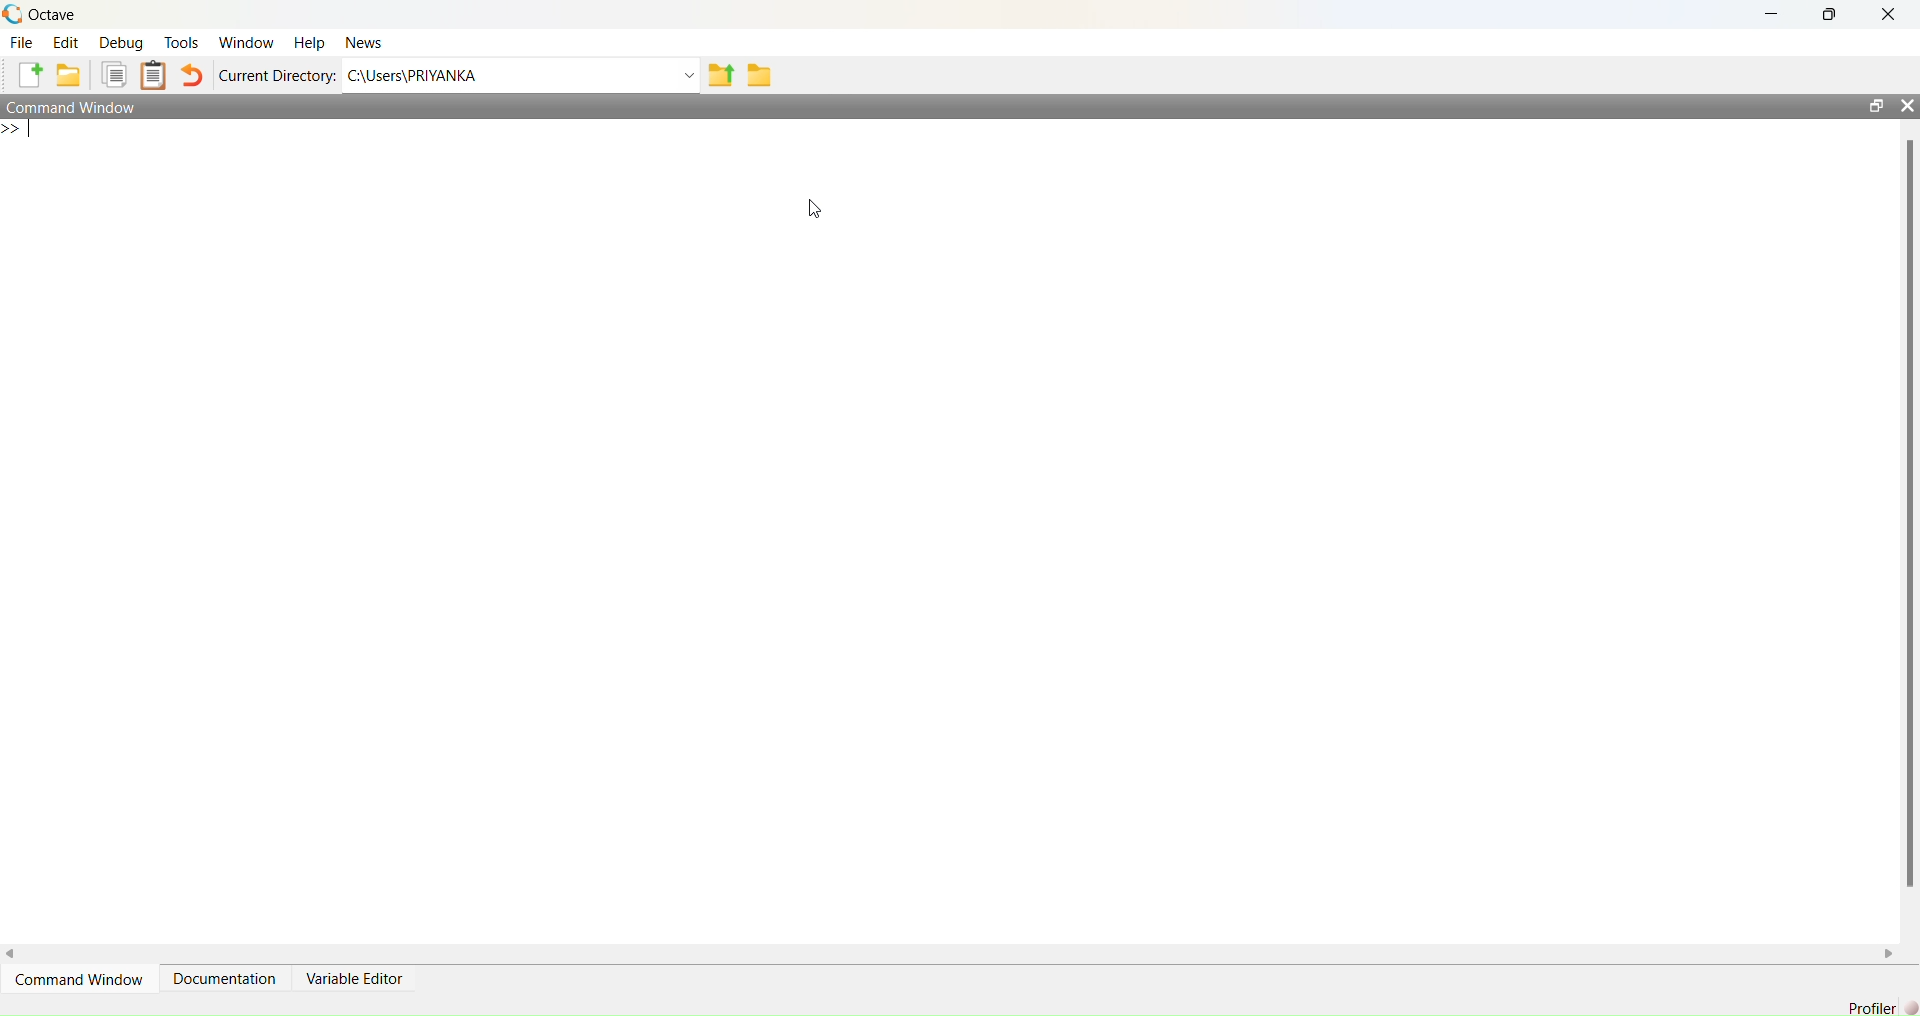 The image size is (1920, 1016). I want to click on file, so click(23, 43).